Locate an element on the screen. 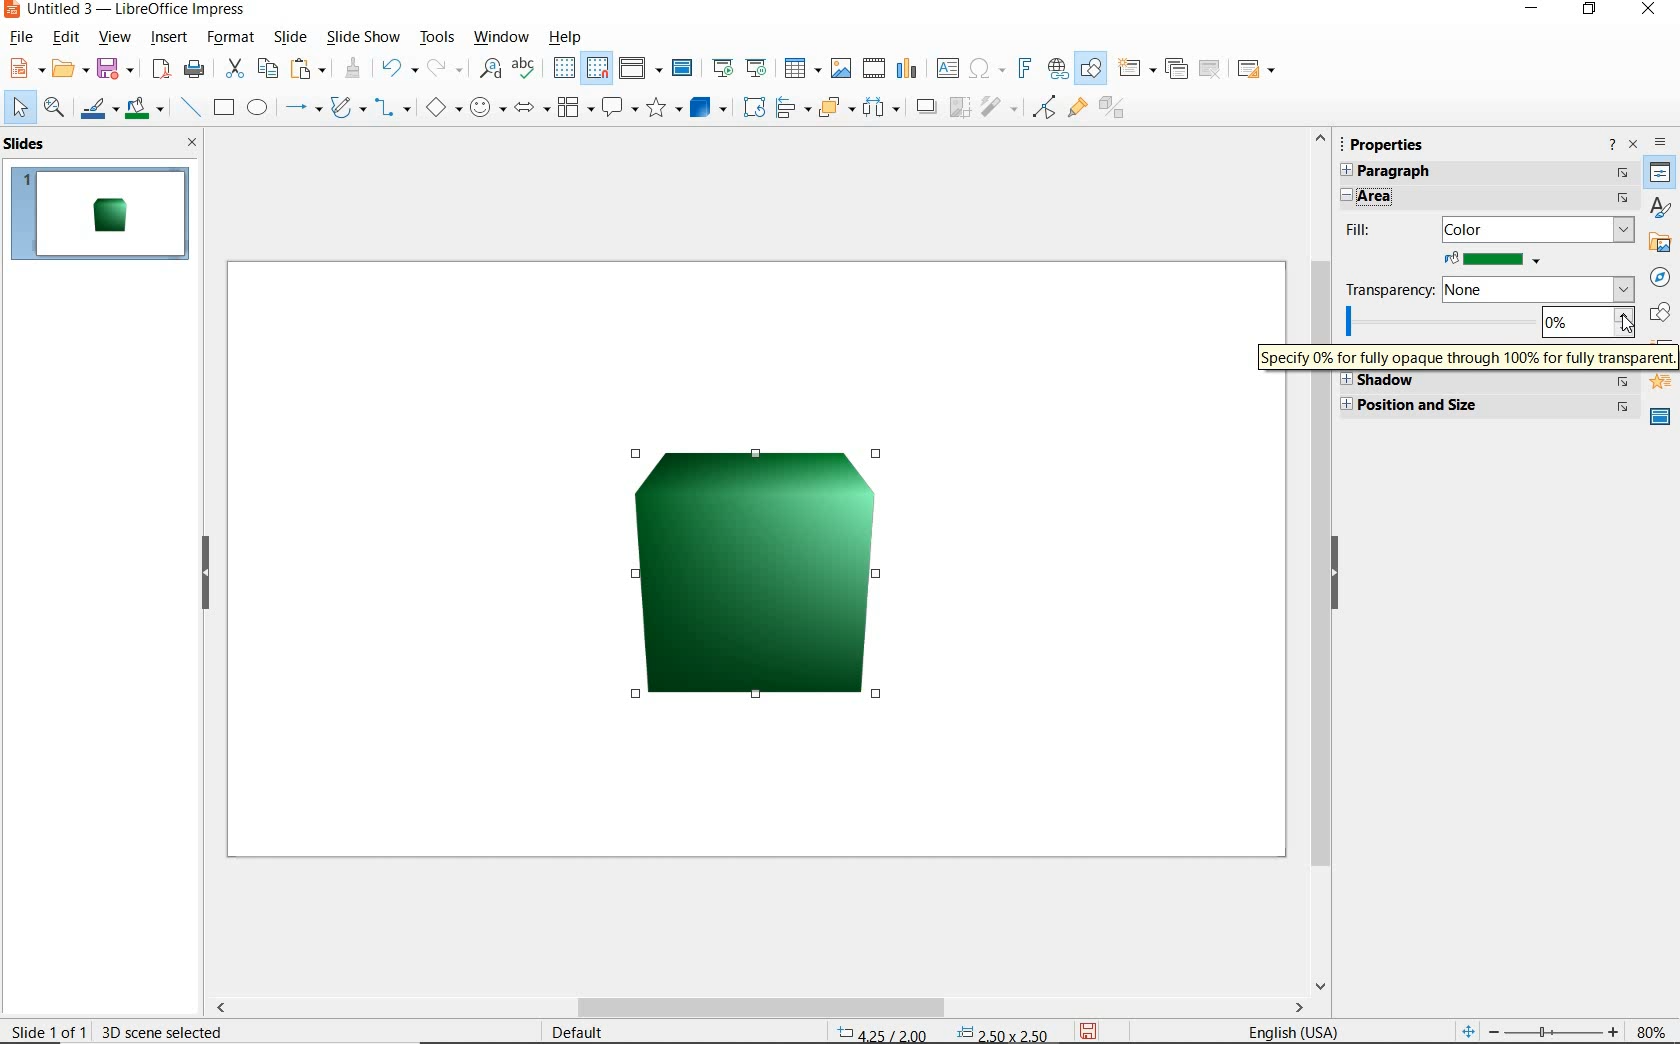  ZOOM OUT OR ZOOM IN is located at coordinates (1536, 1030).